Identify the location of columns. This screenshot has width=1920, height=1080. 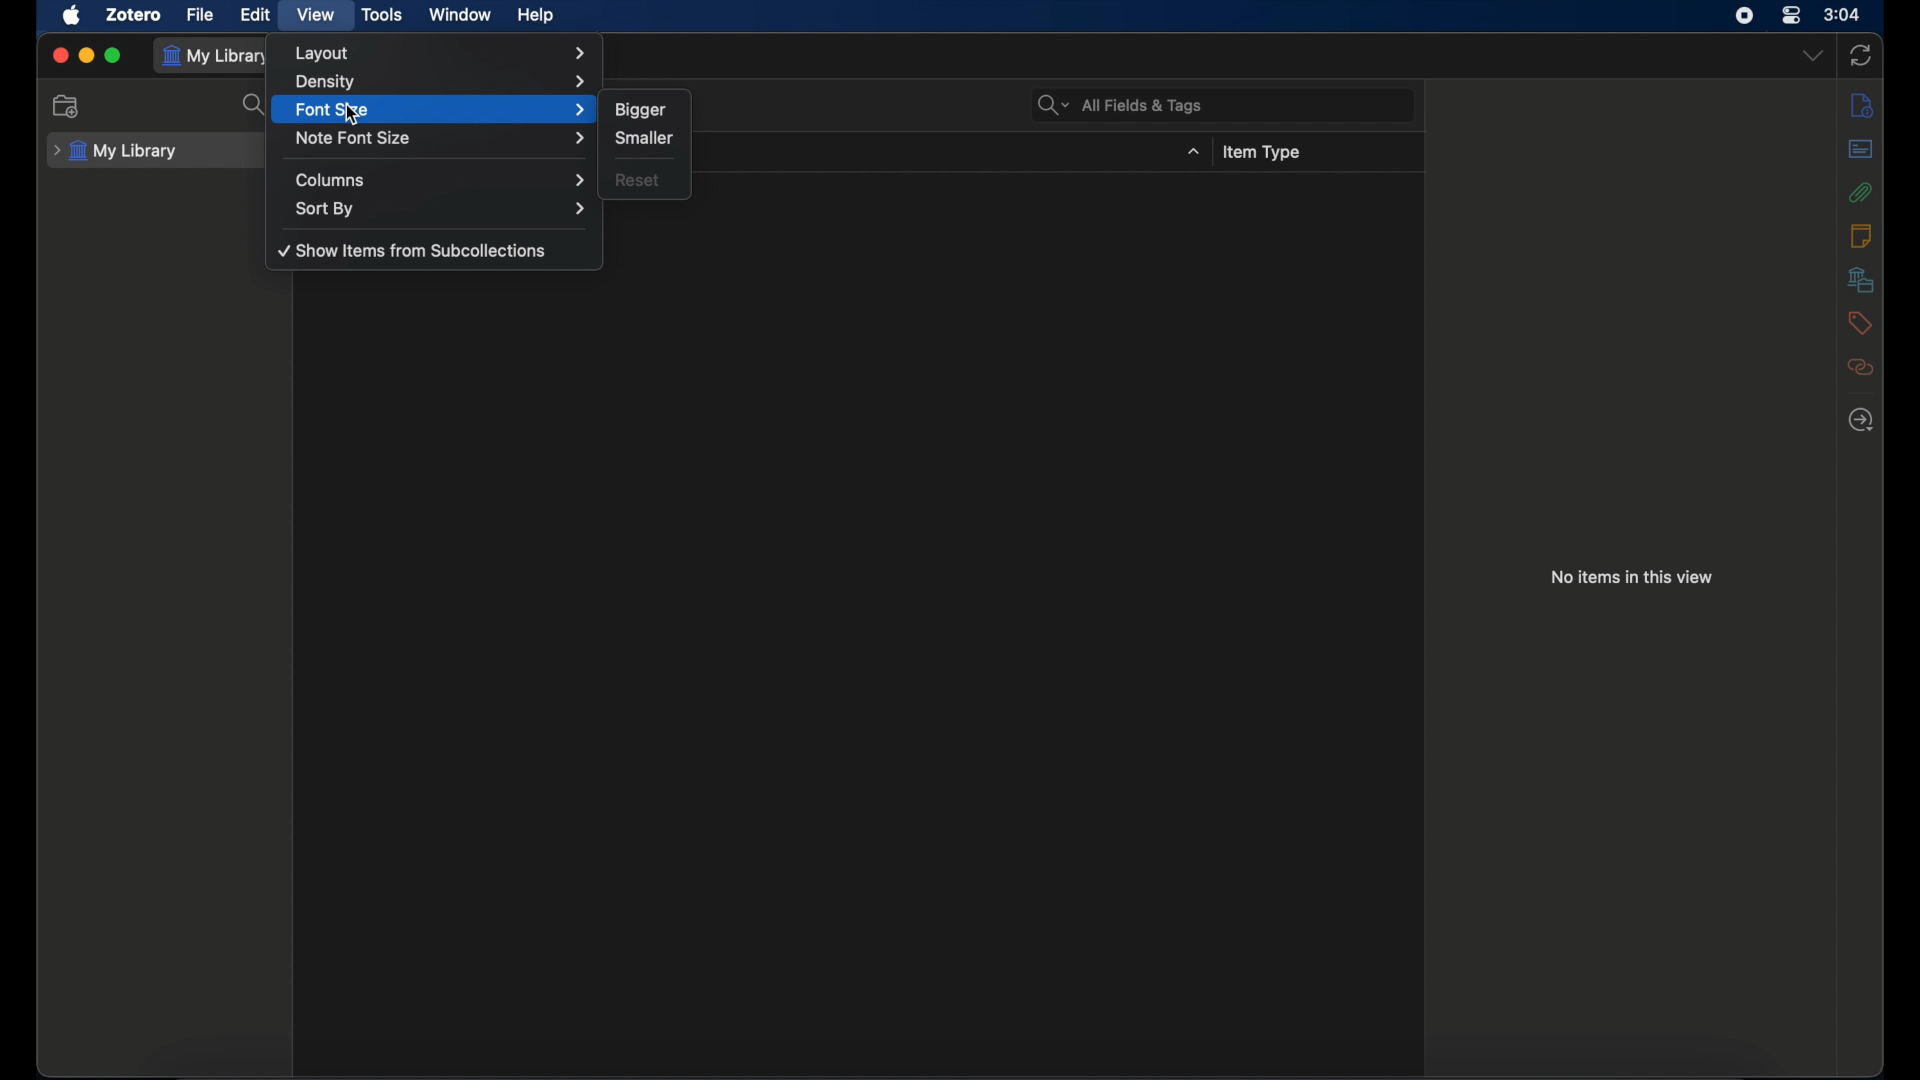
(439, 180).